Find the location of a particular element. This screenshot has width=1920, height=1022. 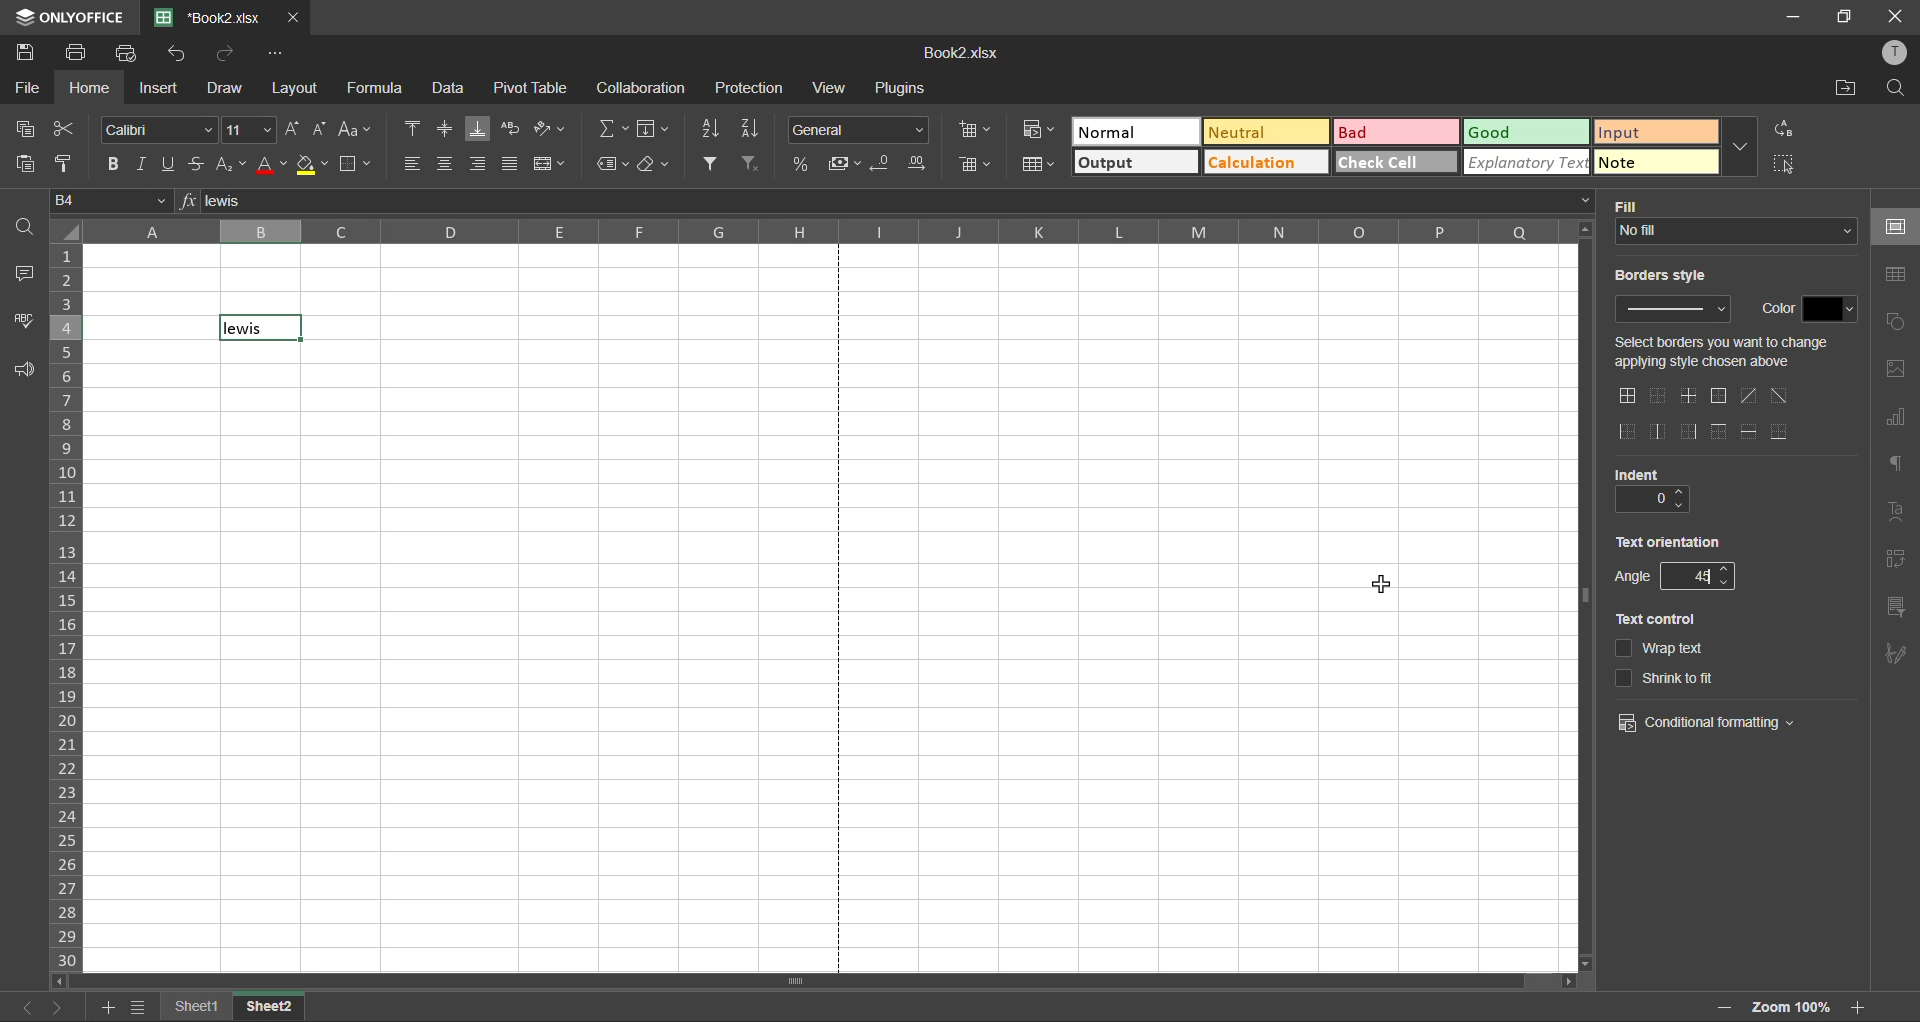

view is located at coordinates (835, 88).